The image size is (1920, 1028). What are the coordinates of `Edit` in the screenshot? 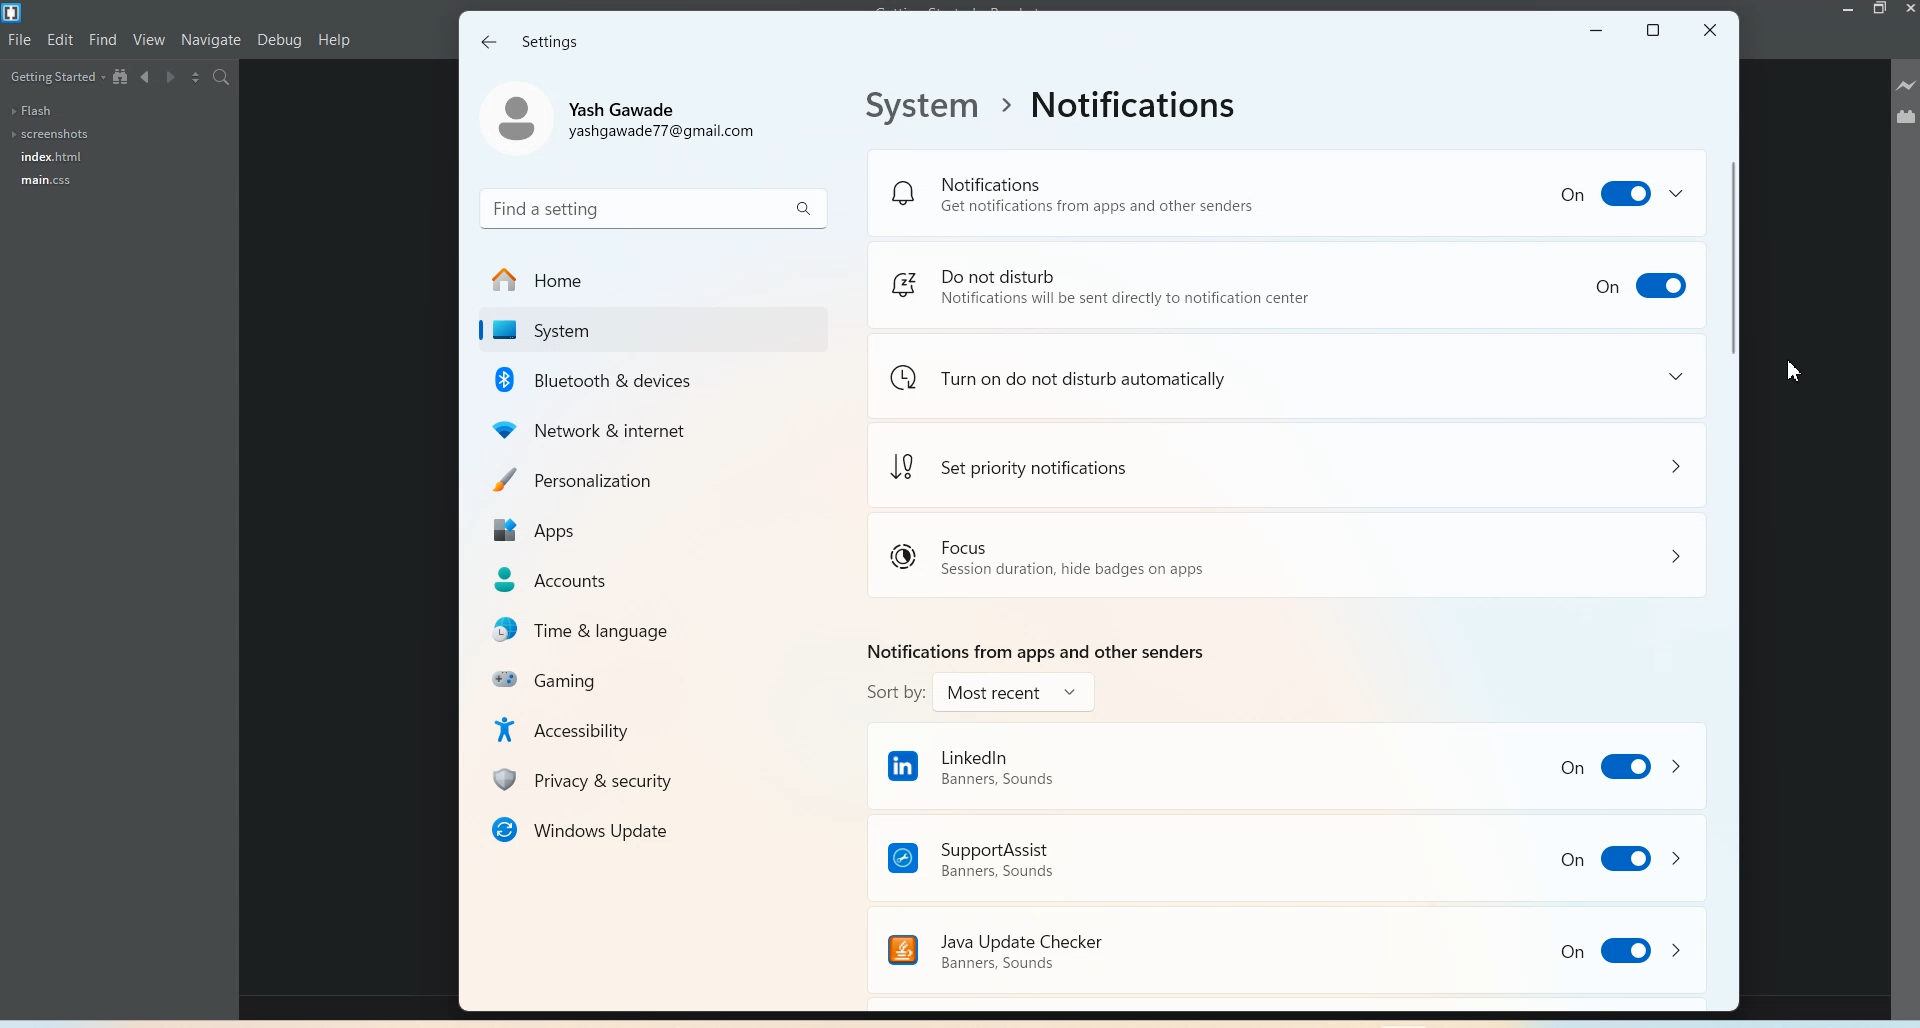 It's located at (60, 40).